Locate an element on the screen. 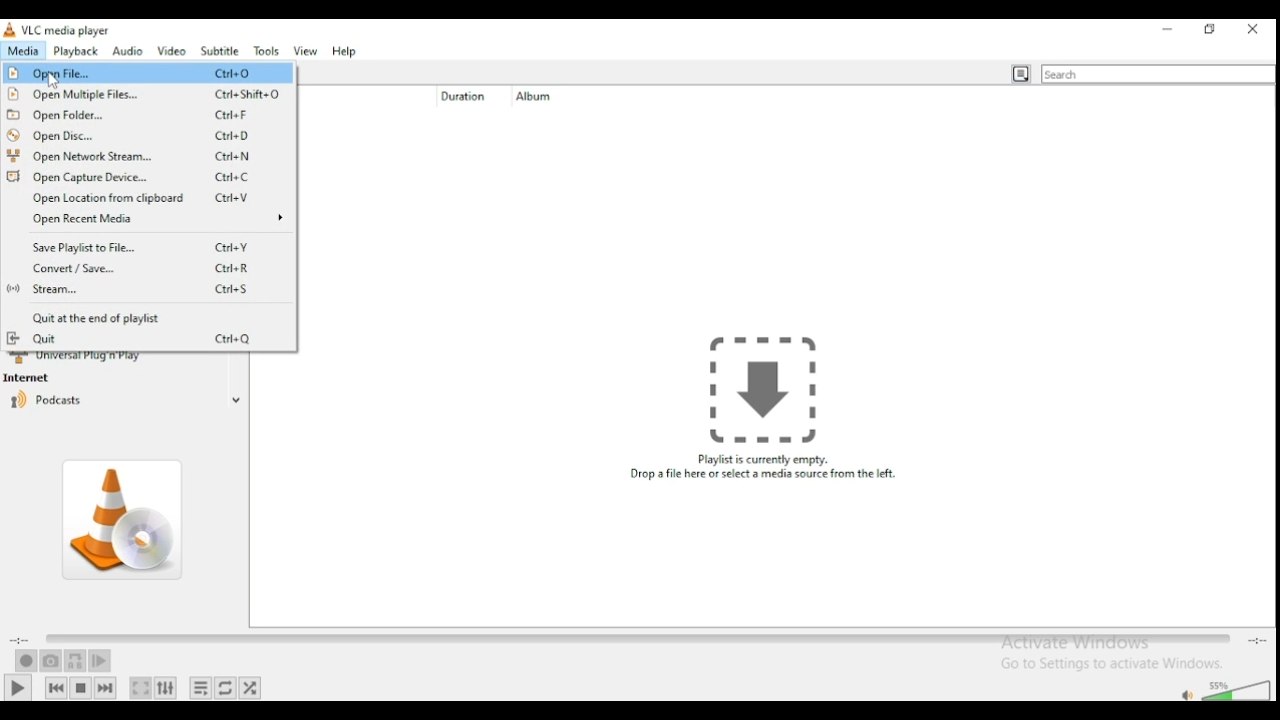  stream is located at coordinates (147, 290).